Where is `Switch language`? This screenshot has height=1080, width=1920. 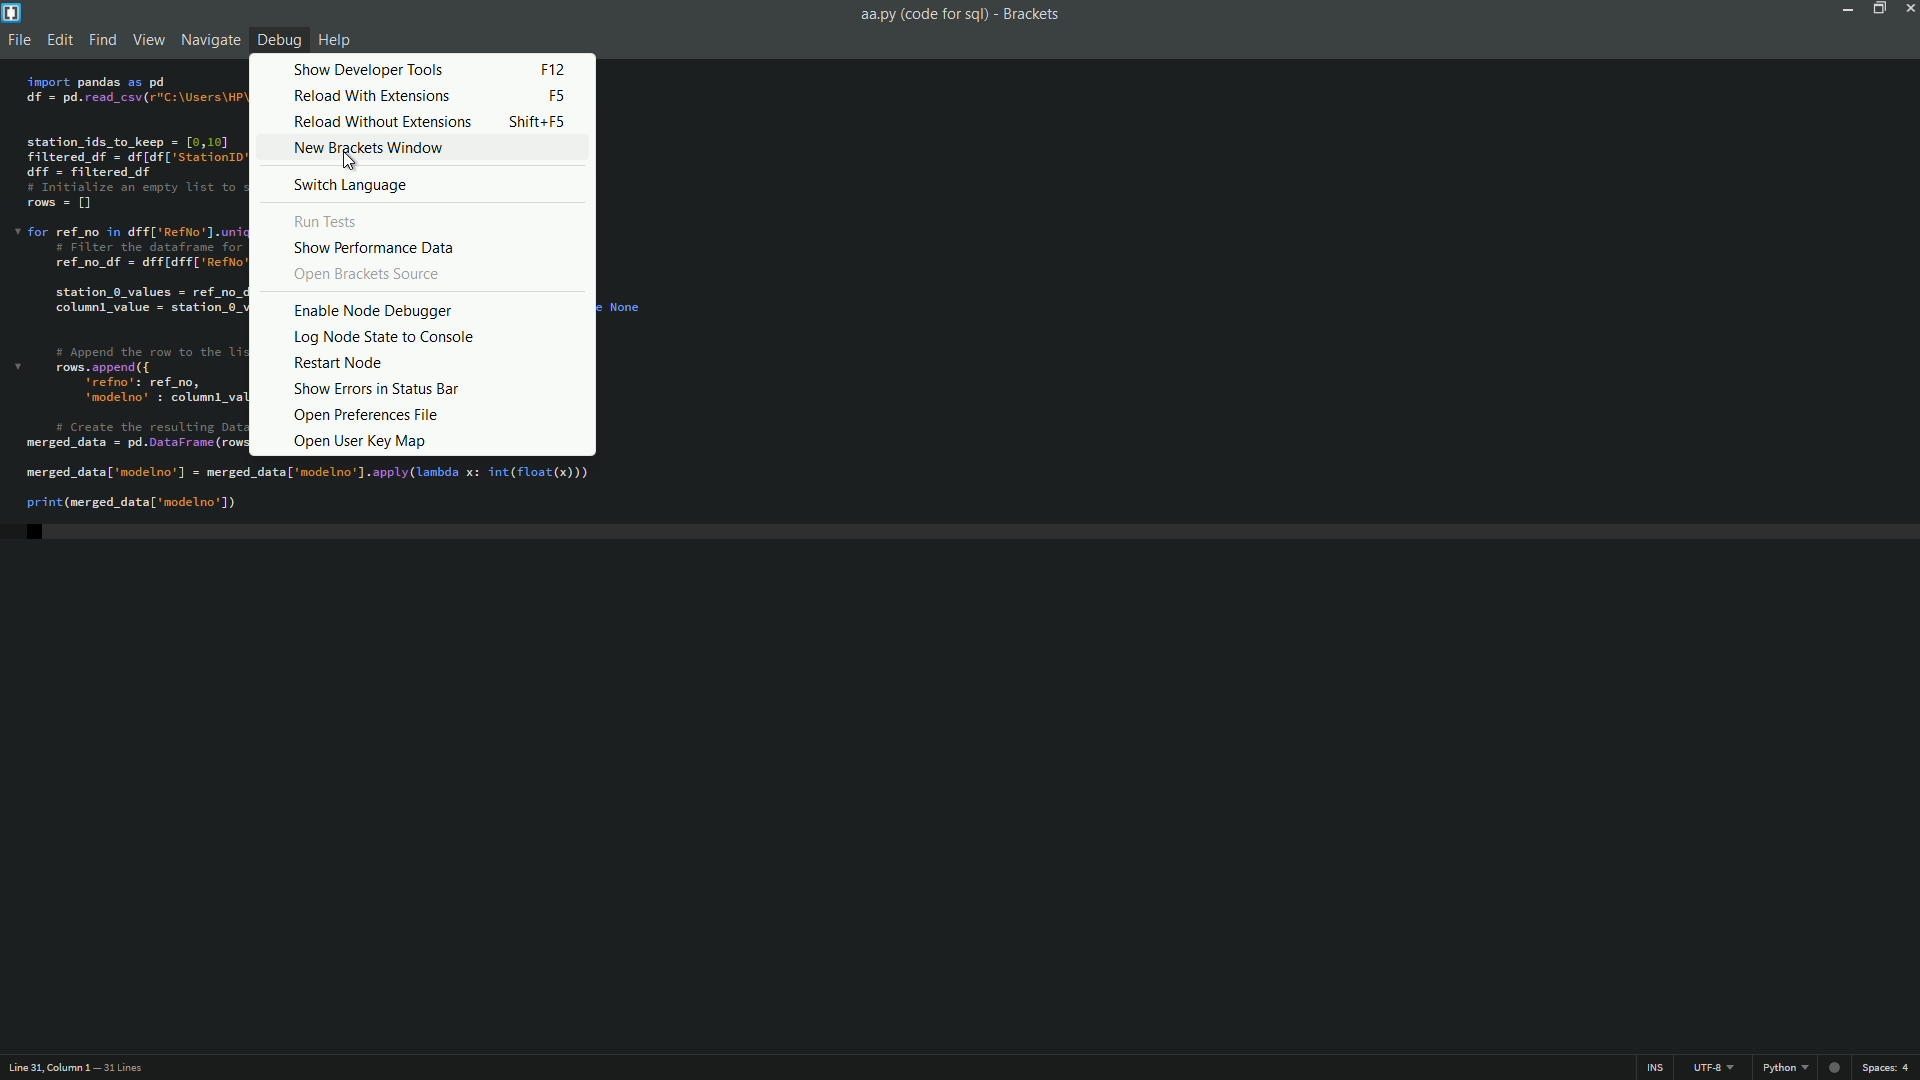 Switch language is located at coordinates (356, 185).